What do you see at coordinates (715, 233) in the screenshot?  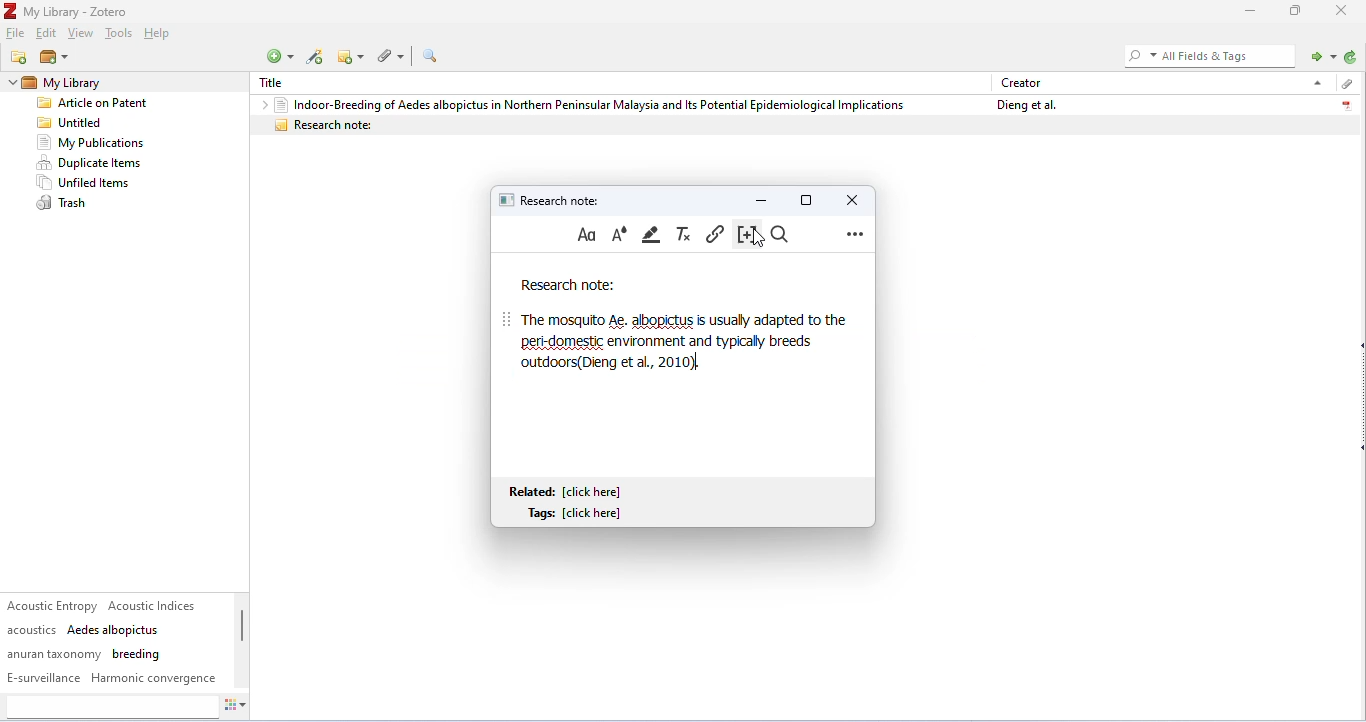 I see `insert link` at bounding box center [715, 233].